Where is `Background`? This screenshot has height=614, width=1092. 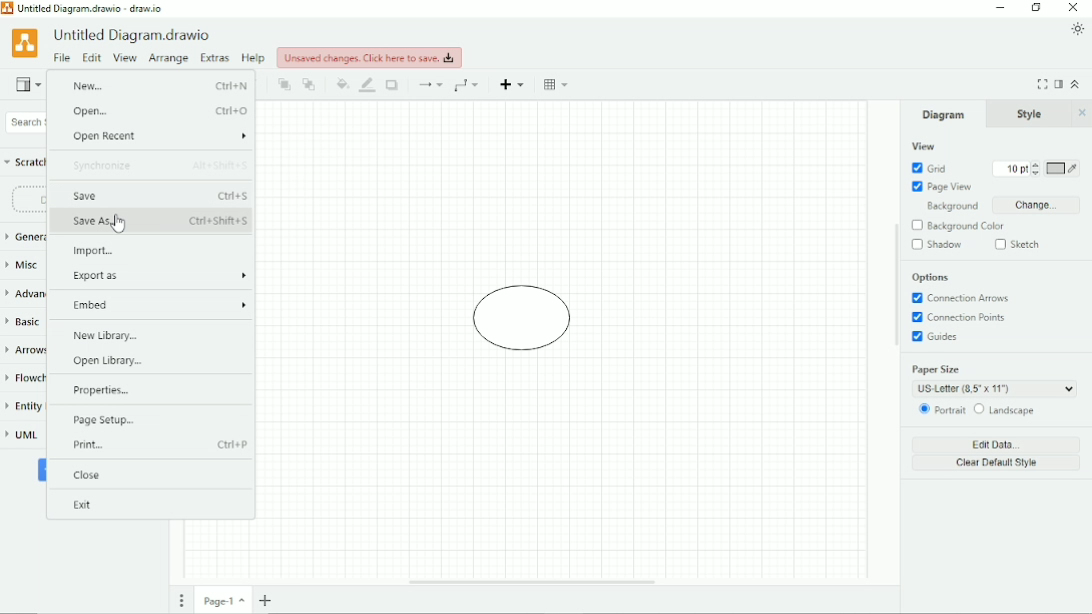
Background is located at coordinates (952, 206).